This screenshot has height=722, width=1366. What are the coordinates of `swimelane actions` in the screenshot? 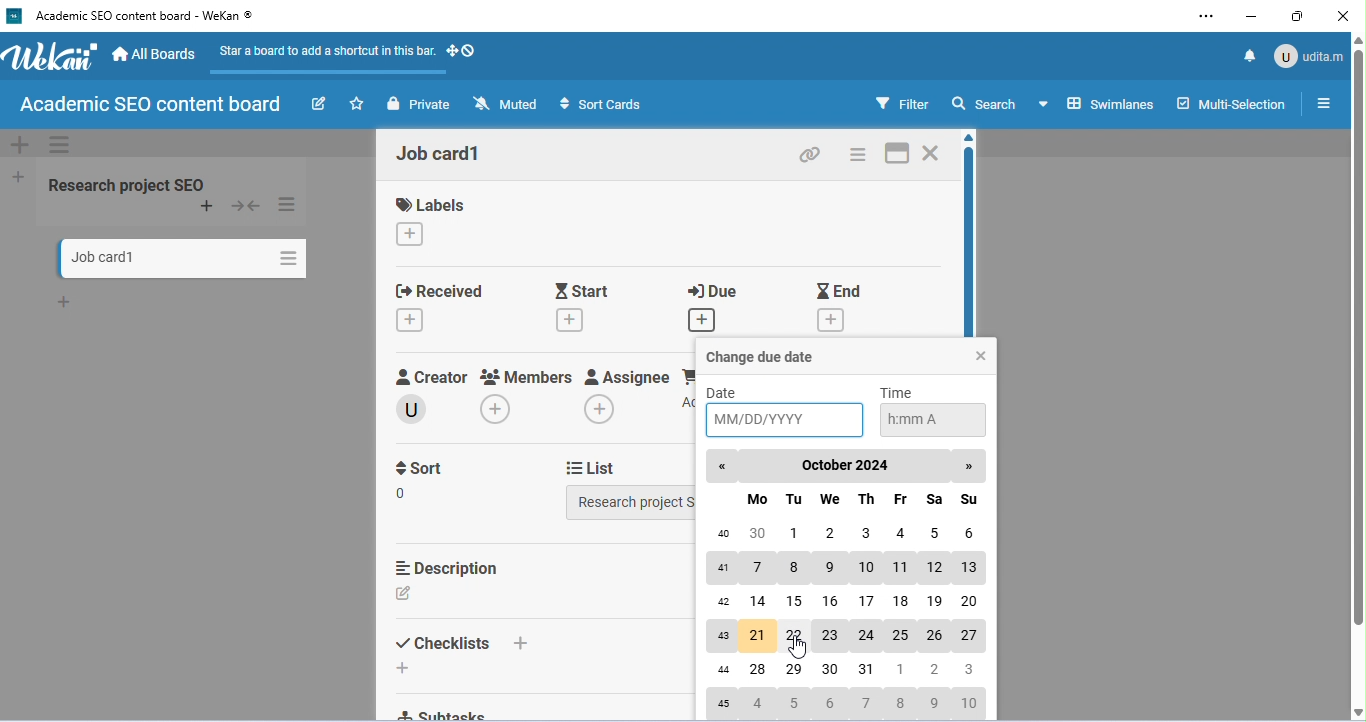 It's located at (60, 146).